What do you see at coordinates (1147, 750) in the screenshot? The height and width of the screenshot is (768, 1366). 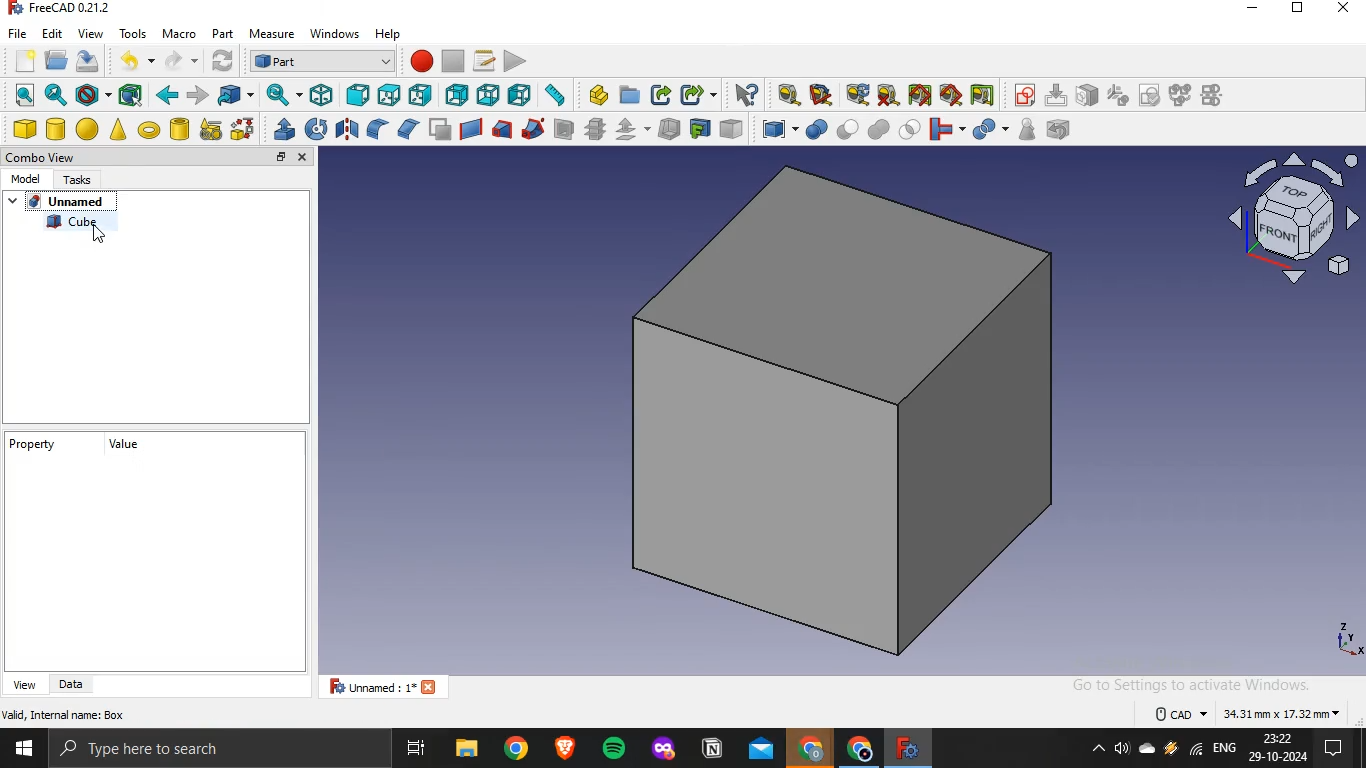 I see `onedrive` at bounding box center [1147, 750].